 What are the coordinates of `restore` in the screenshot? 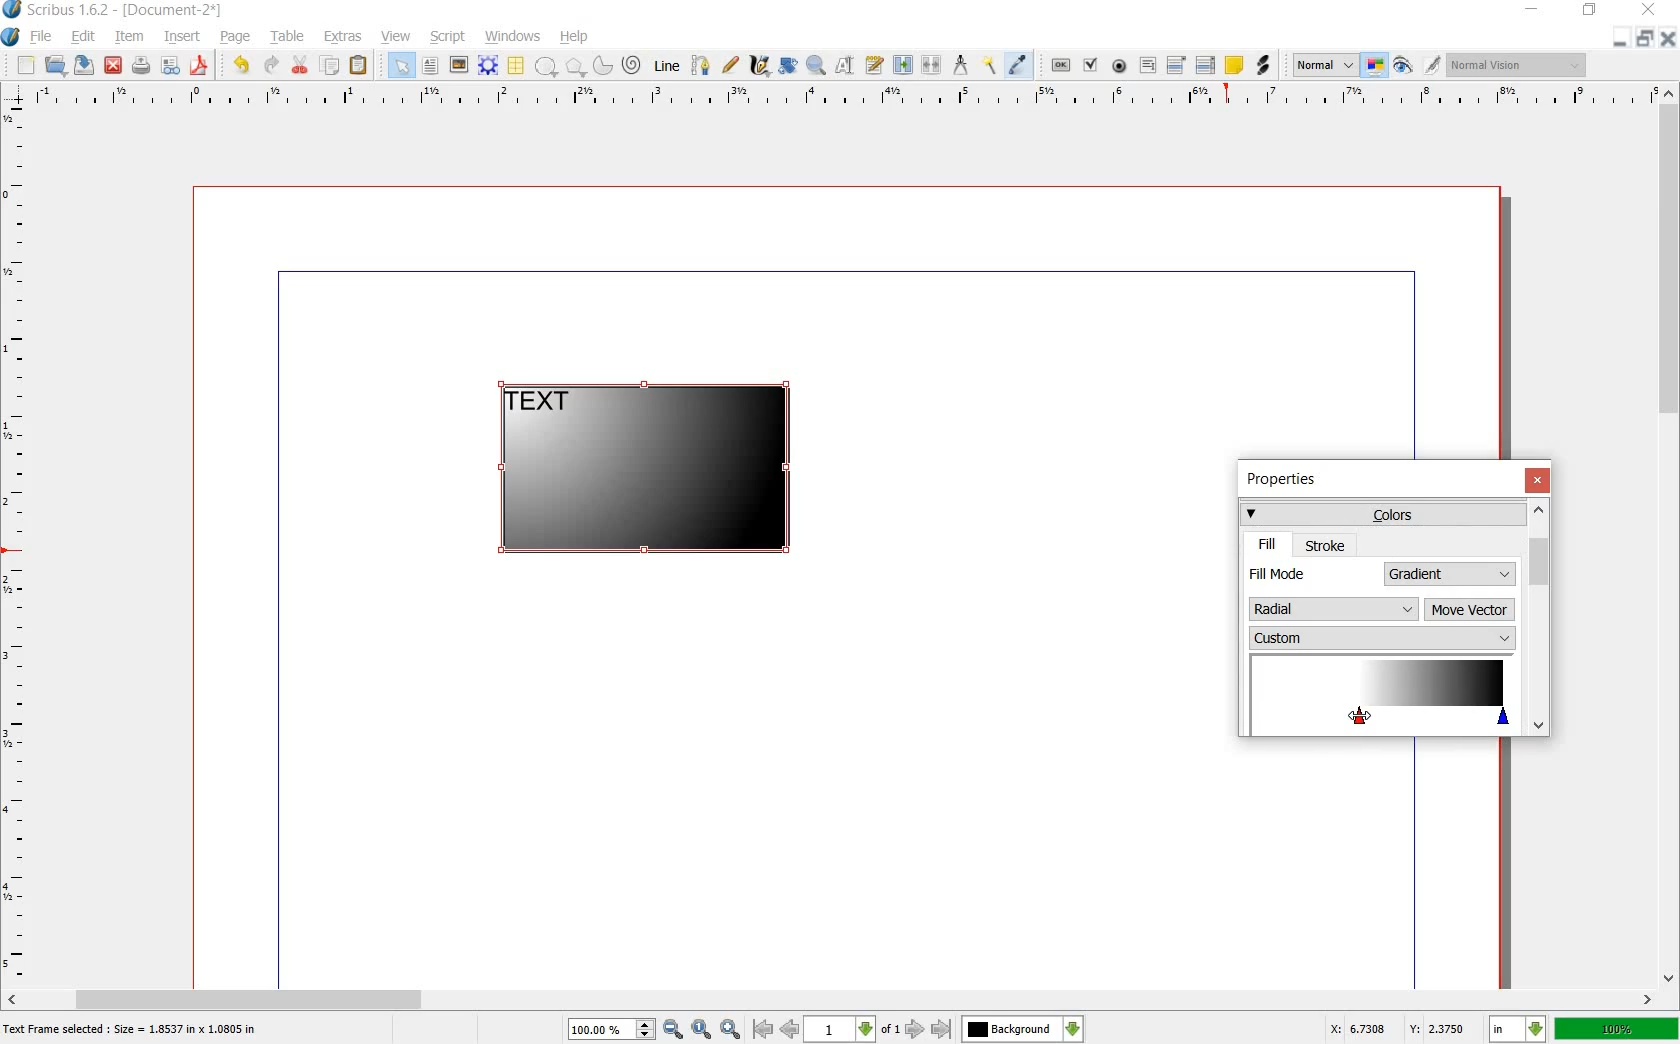 It's located at (1644, 40).